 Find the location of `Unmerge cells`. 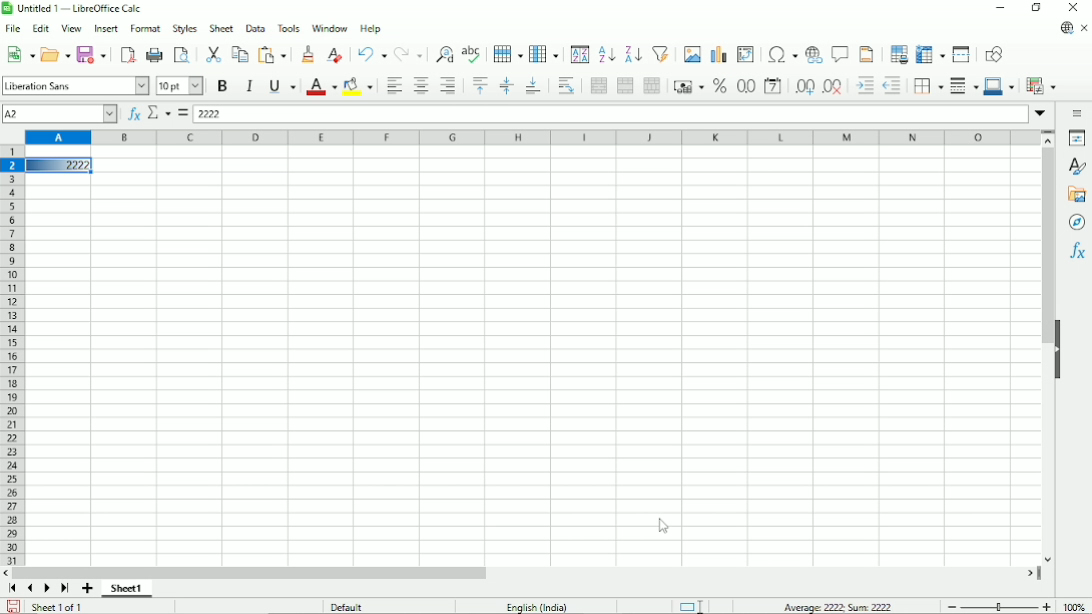

Unmerge cells is located at coordinates (651, 86).